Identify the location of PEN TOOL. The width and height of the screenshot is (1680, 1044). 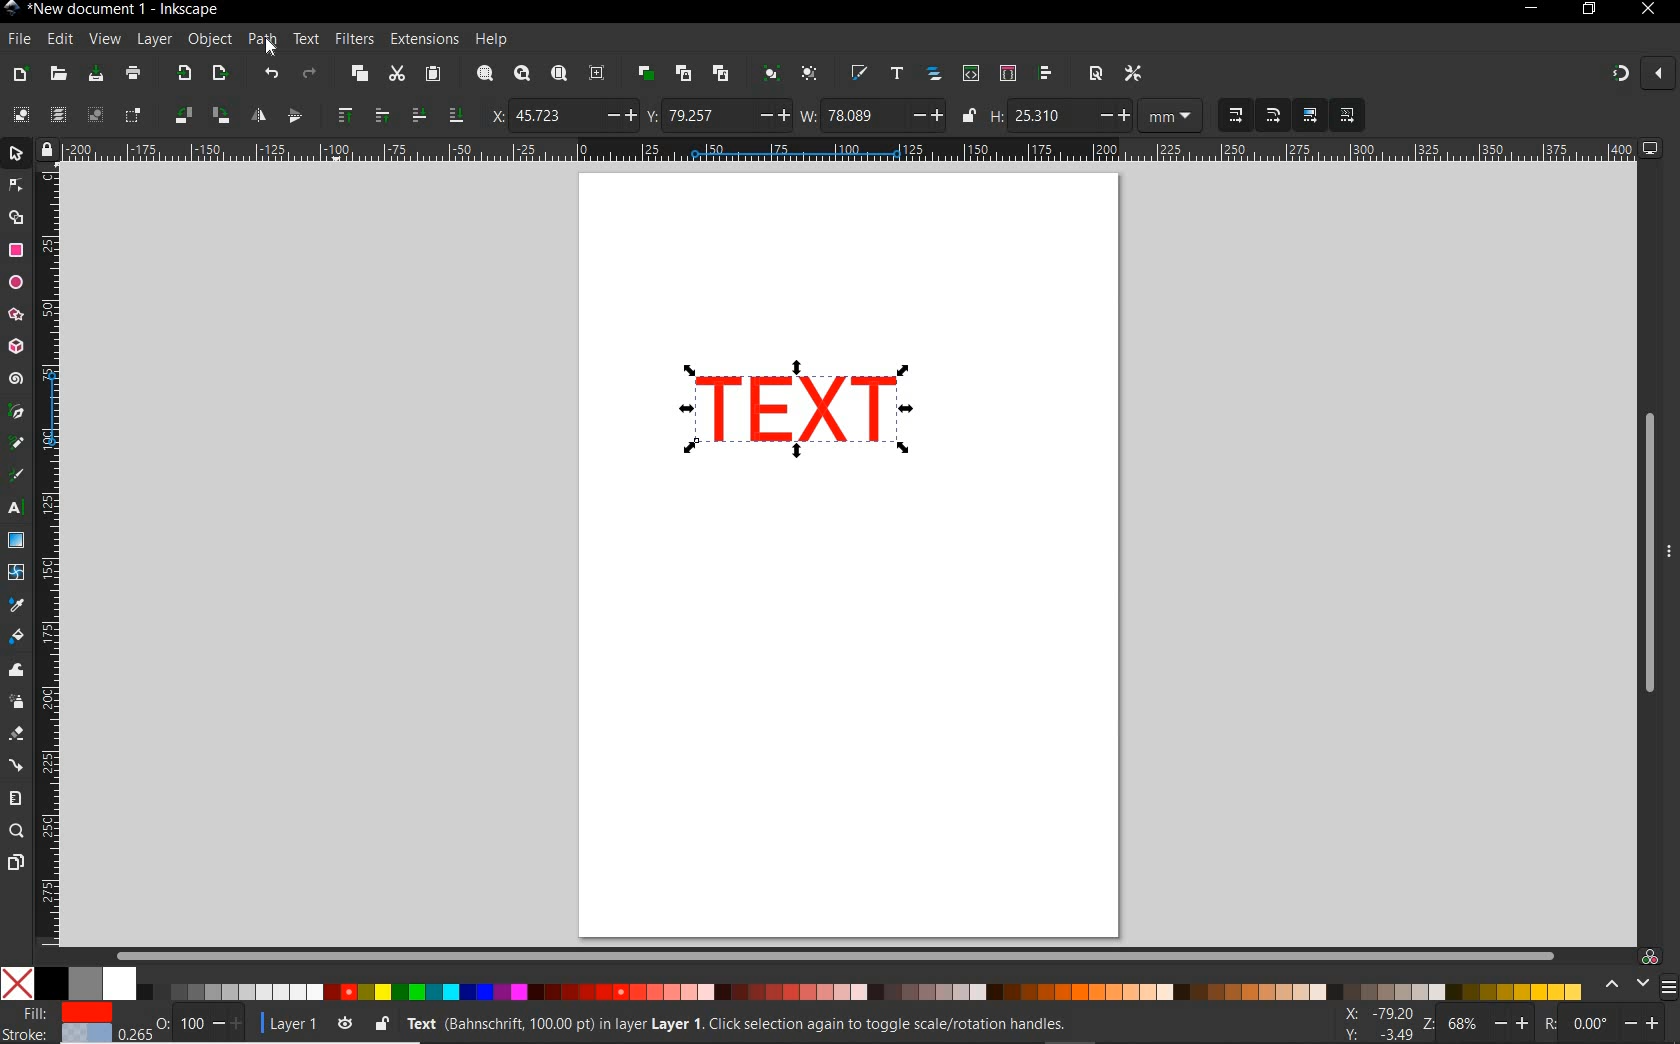
(17, 412).